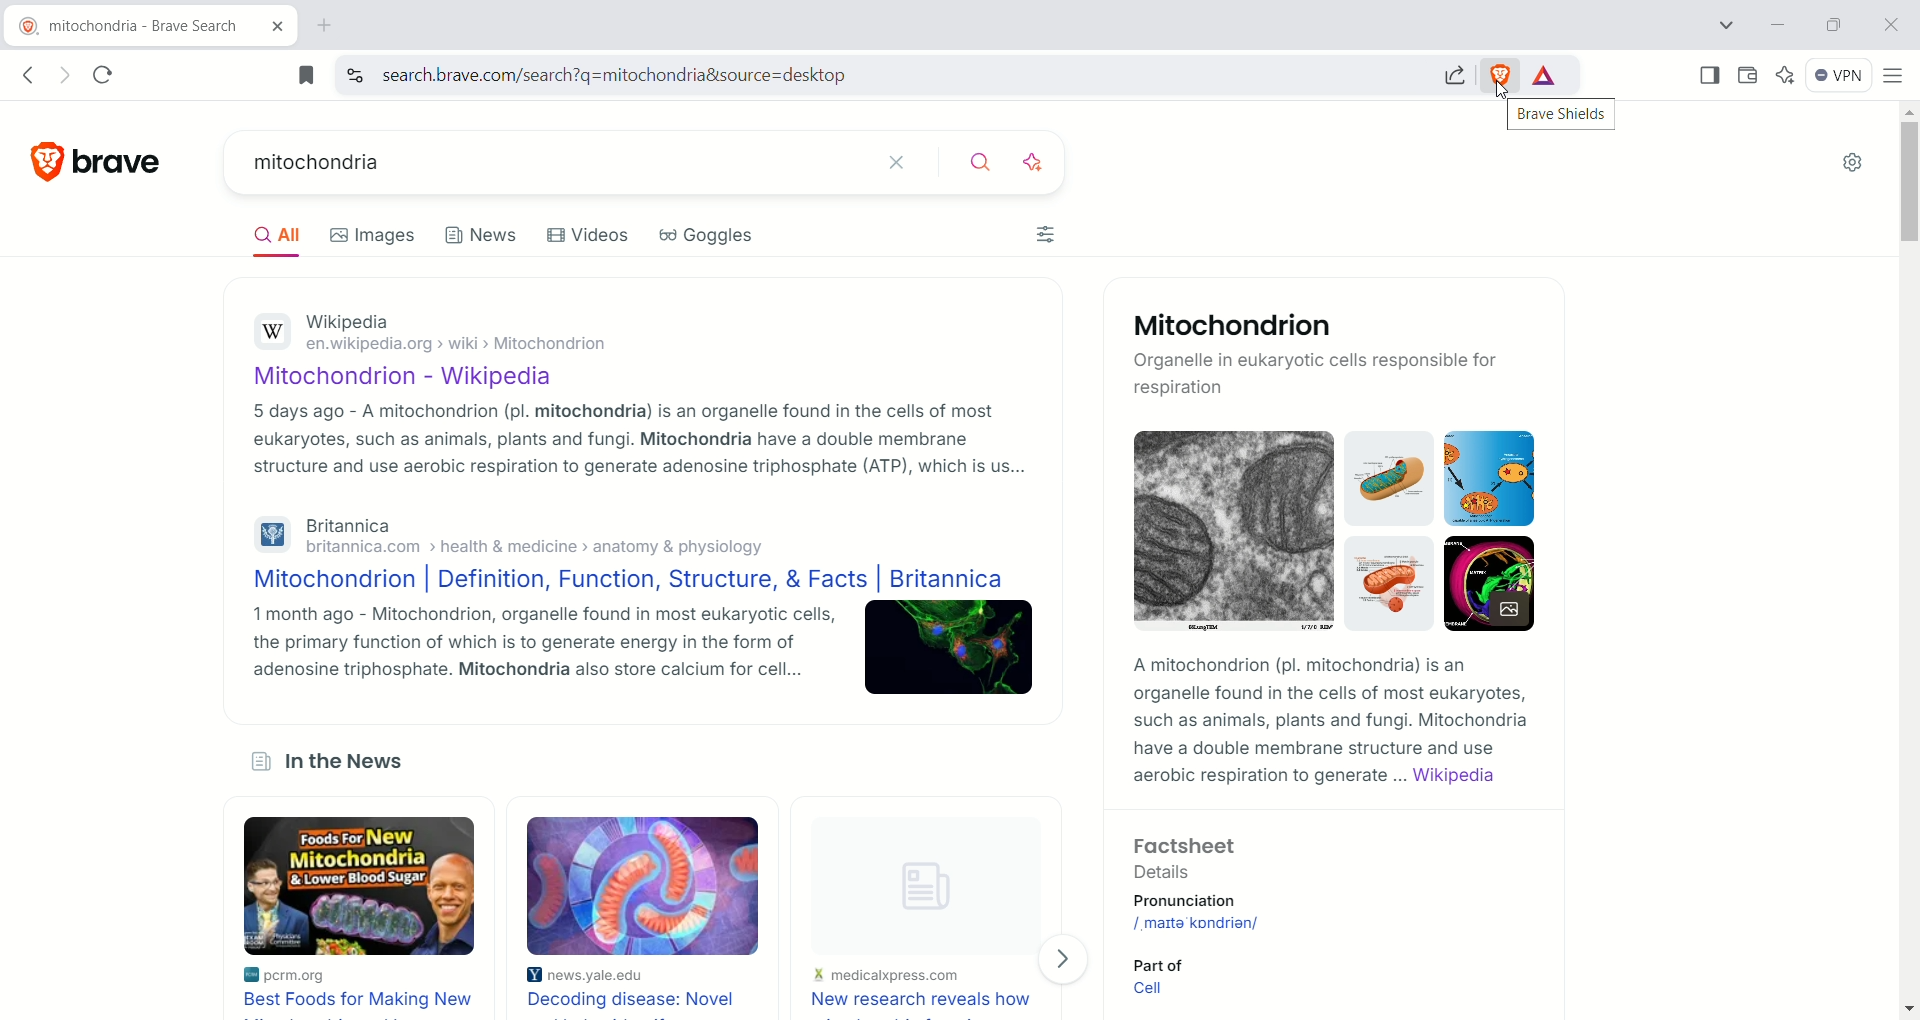 The height and width of the screenshot is (1020, 1920). Describe the element at coordinates (1326, 707) in the screenshot. I see `A mitochondrion (pl. mitochondria) is an
organelle found in the cells of most eukaryotes,
such as animals, plants and fungi. Mitochondria
have a double membrane structure and use` at that location.